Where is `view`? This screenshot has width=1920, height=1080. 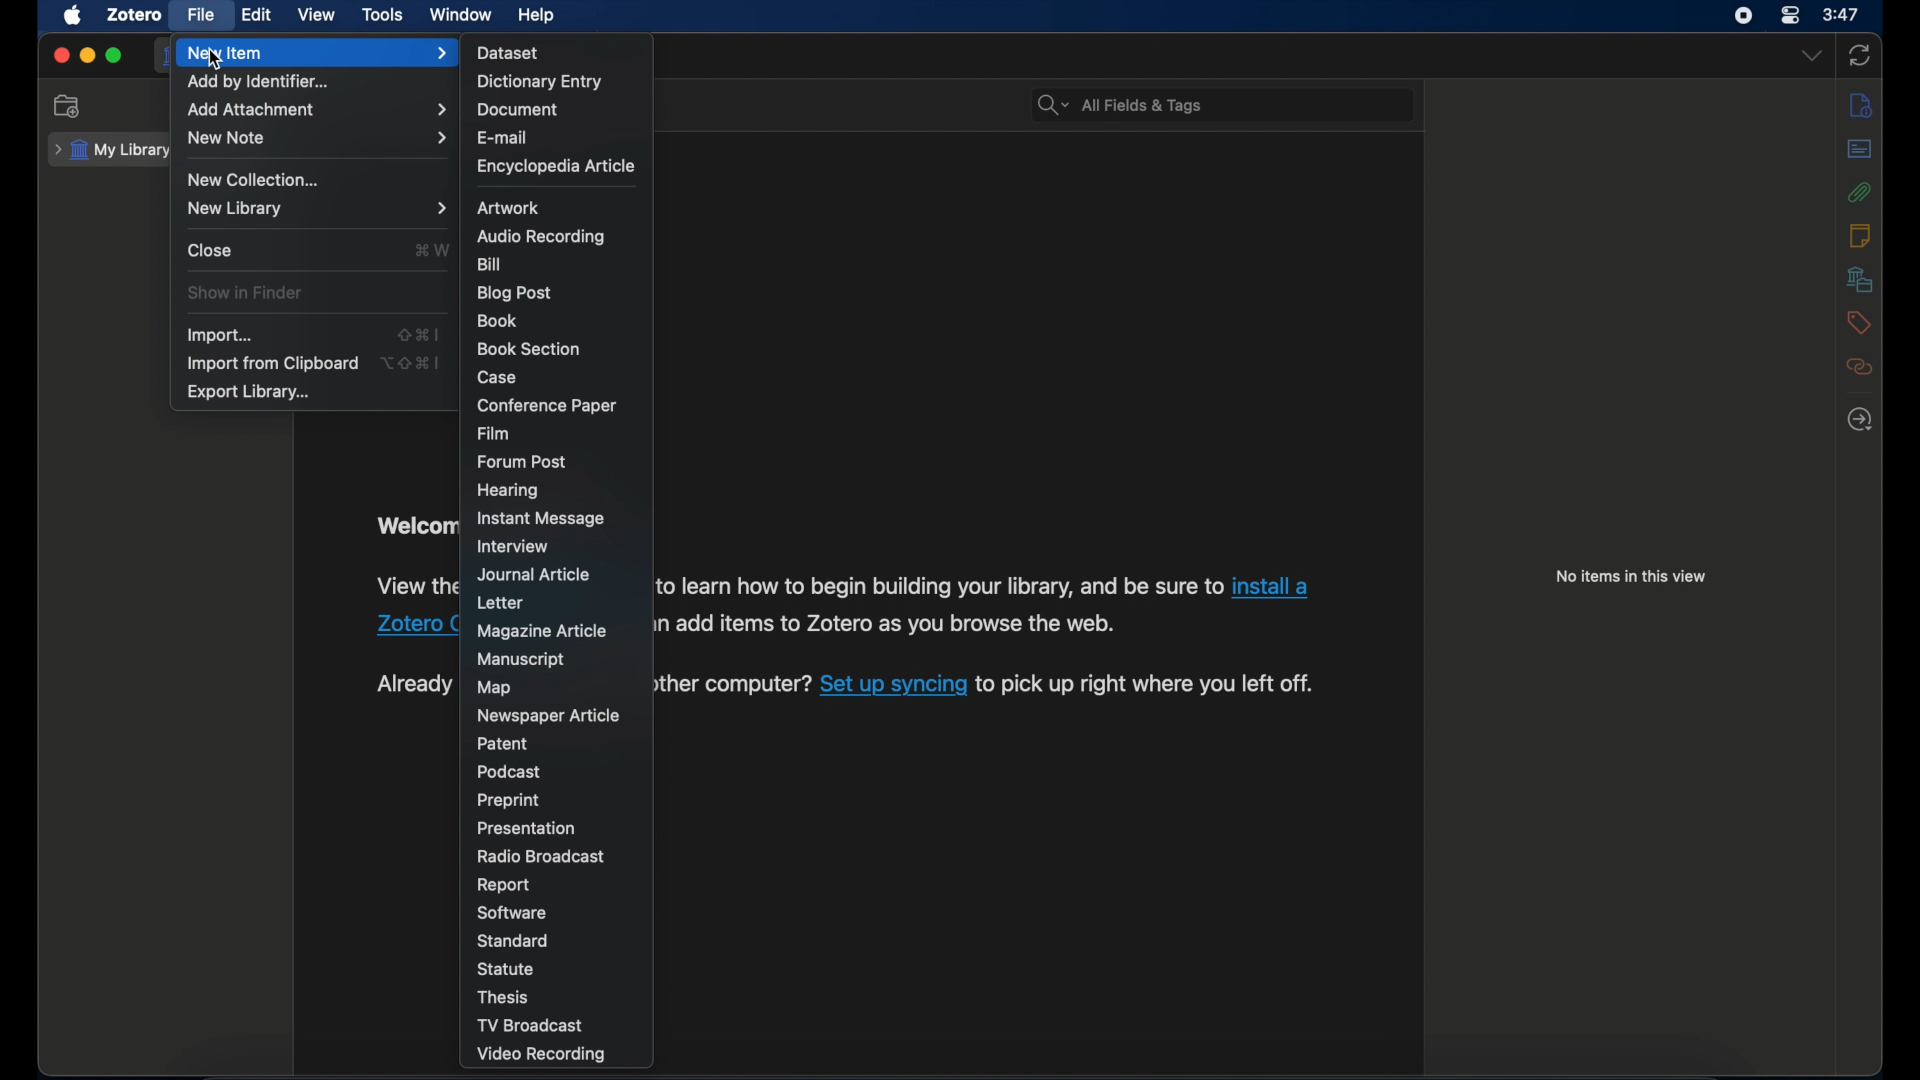 view is located at coordinates (318, 15).